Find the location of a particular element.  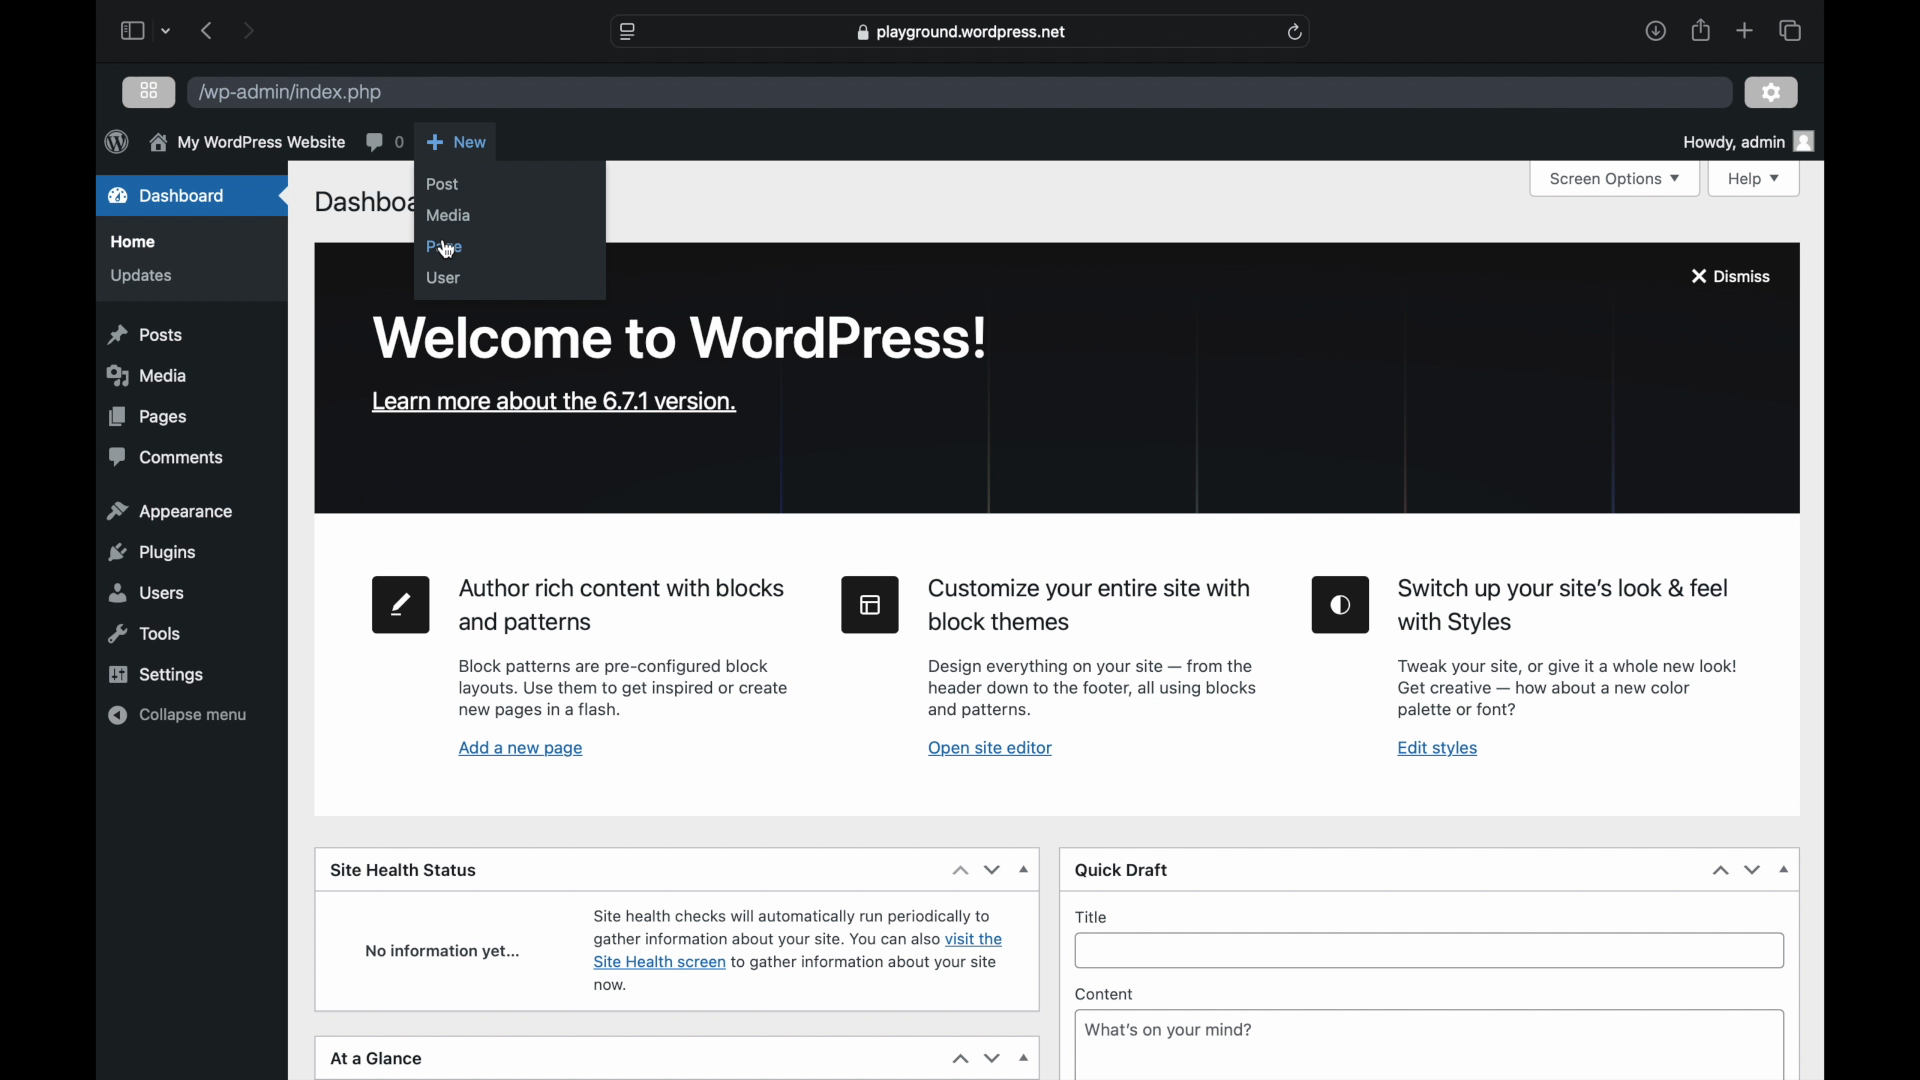

new tab is located at coordinates (1745, 32).